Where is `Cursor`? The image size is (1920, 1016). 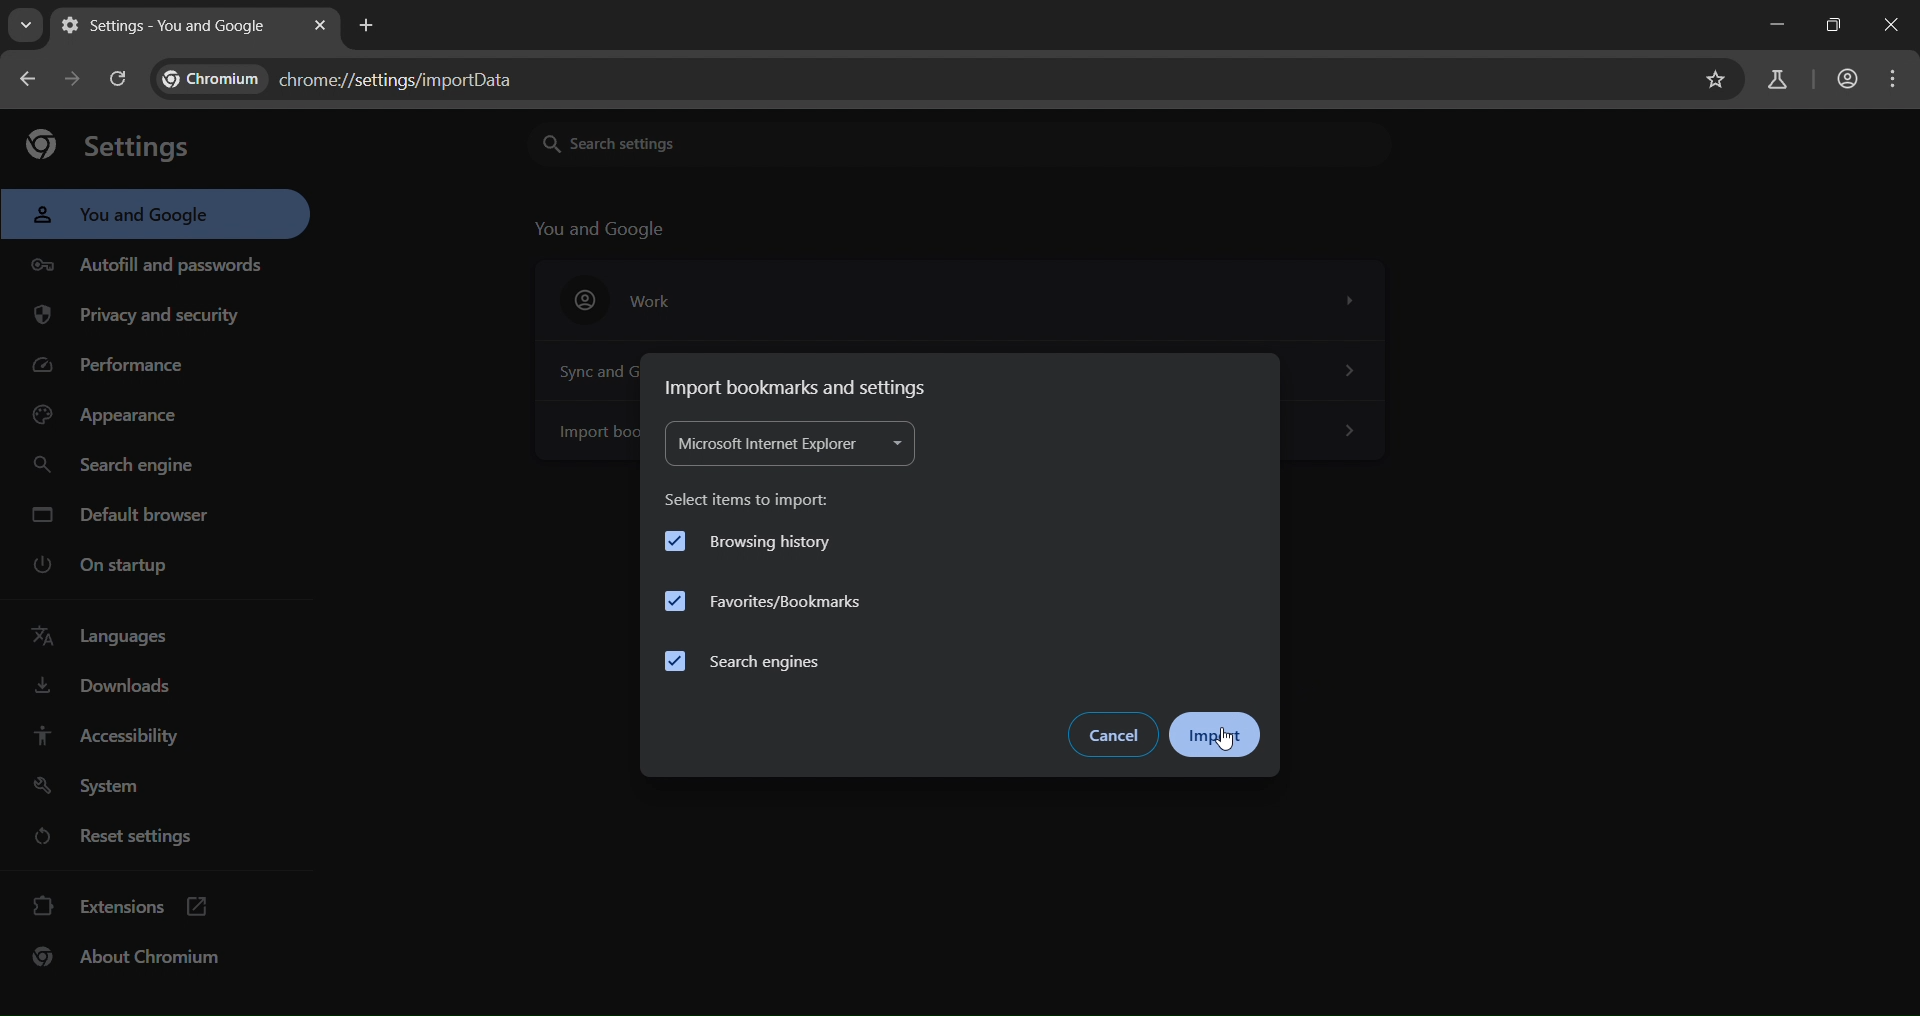 Cursor is located at coordinates (1224, 739).